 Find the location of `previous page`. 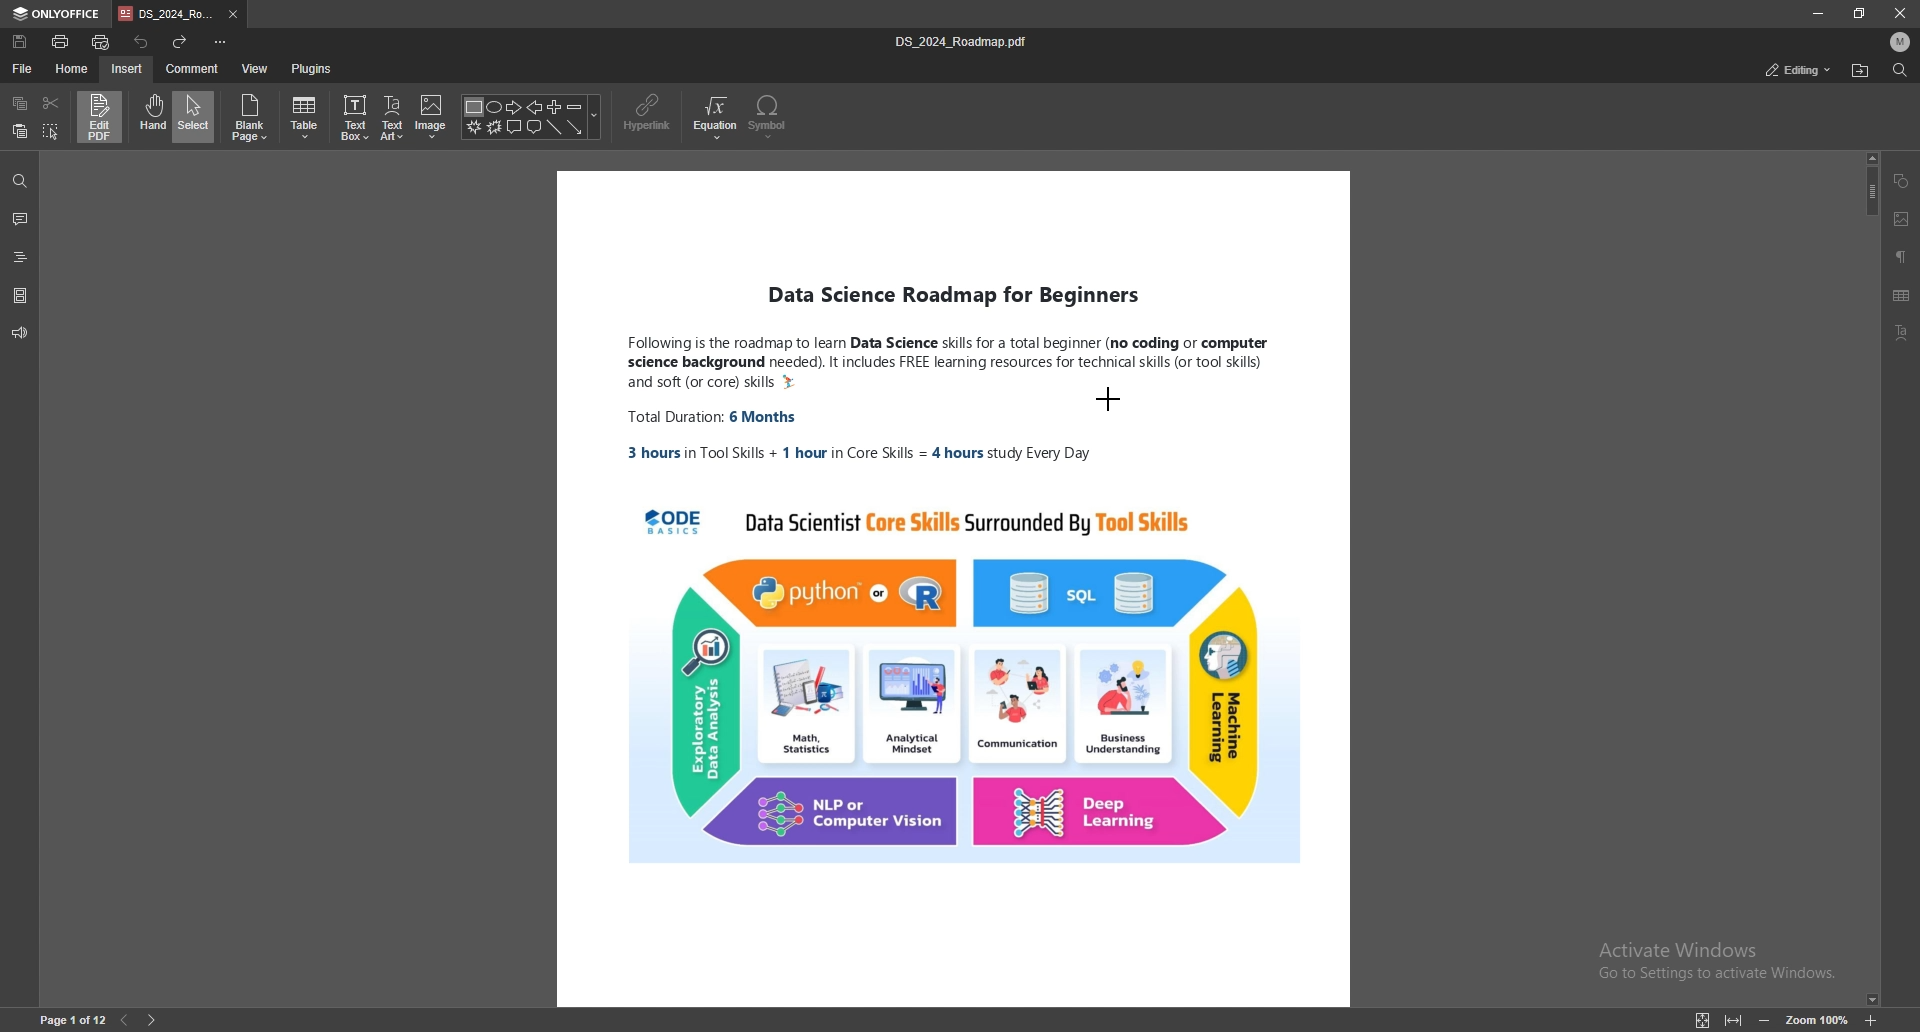

previous page is located at coordinates (124, 1021).